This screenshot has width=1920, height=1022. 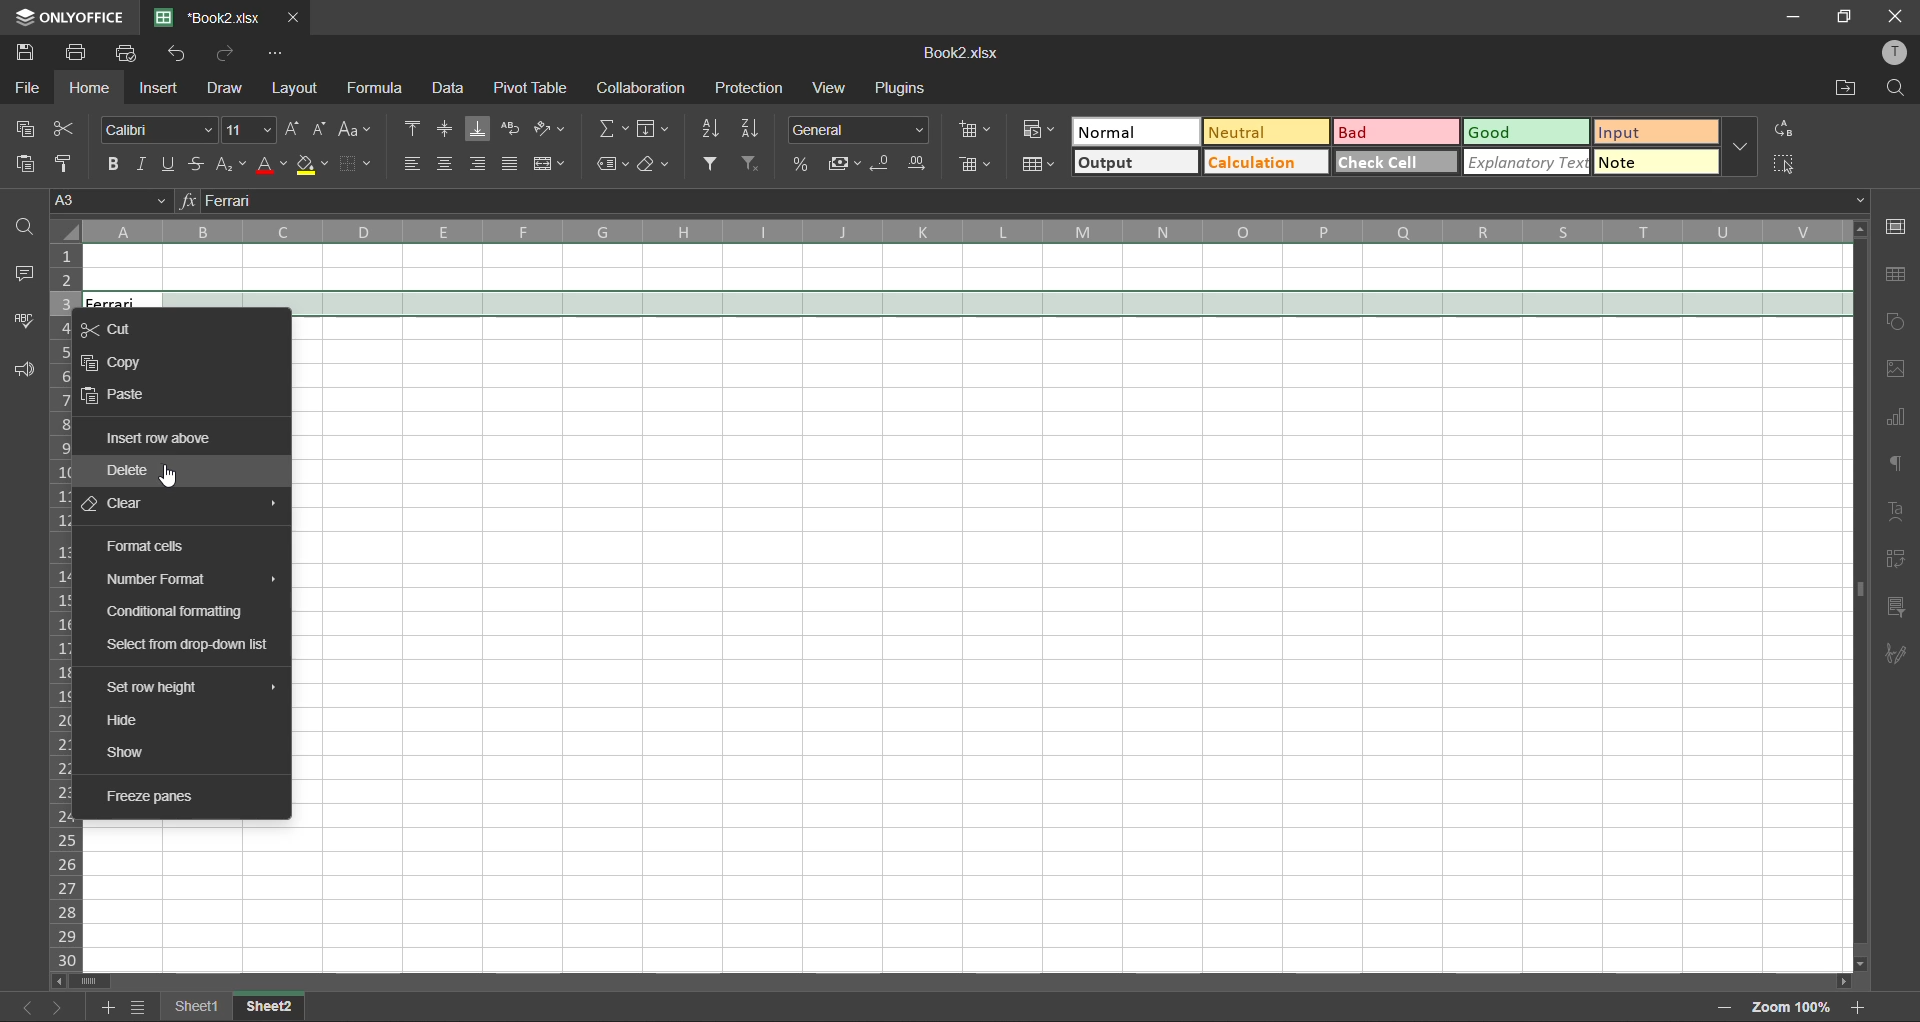 I want to click on clear, so click(x=660, y=165).